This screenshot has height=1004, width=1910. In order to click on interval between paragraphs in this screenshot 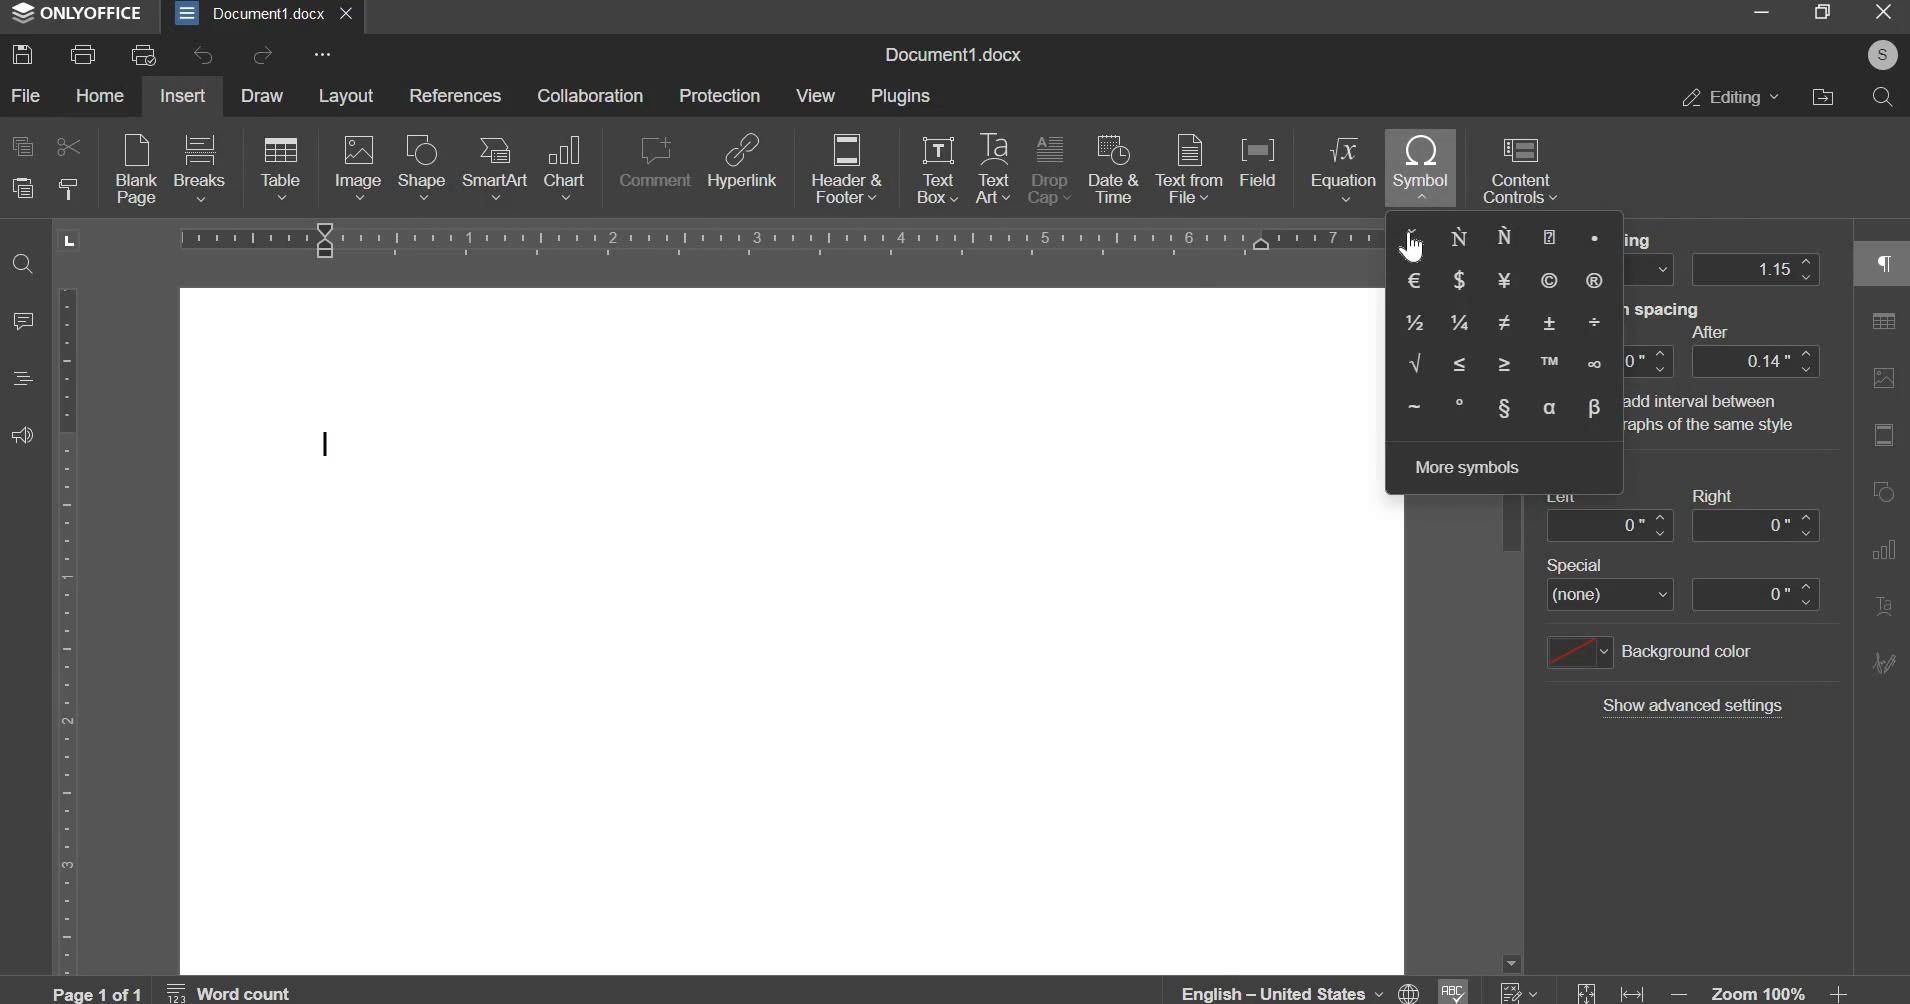, I will do `click(1555, 401)`.